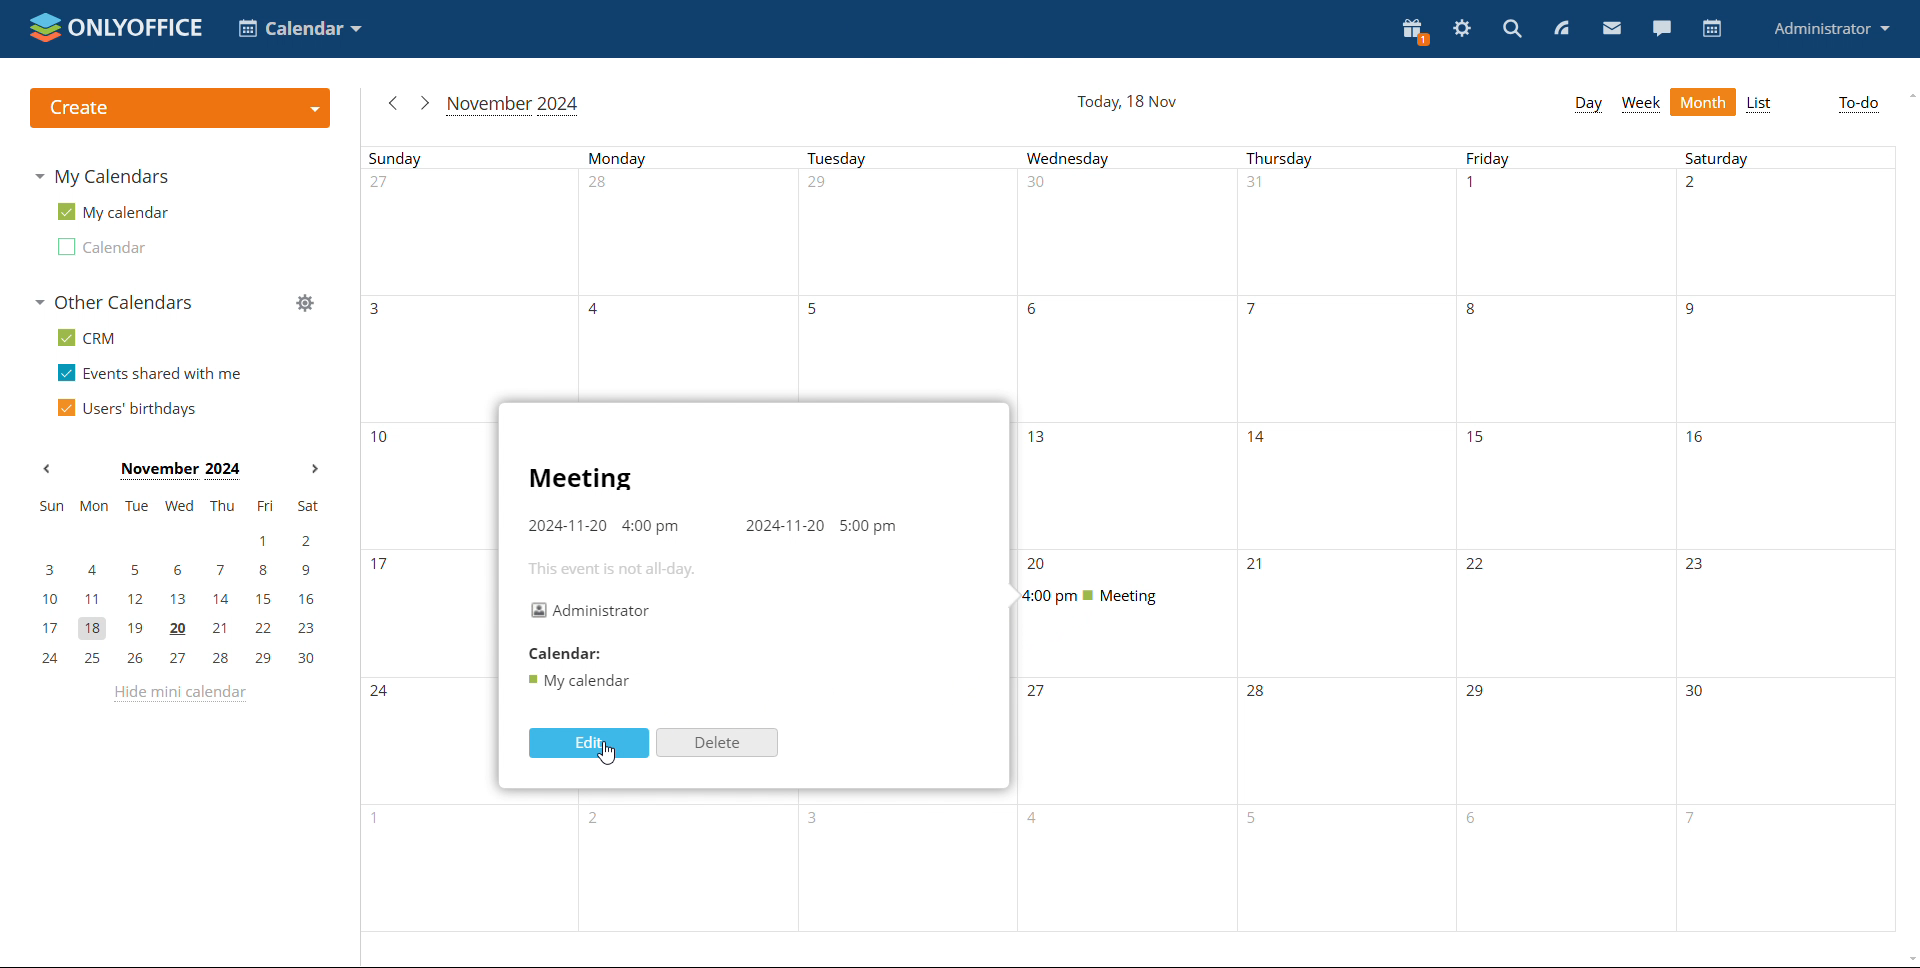  I want to click on to-do, so click(1857, 105).